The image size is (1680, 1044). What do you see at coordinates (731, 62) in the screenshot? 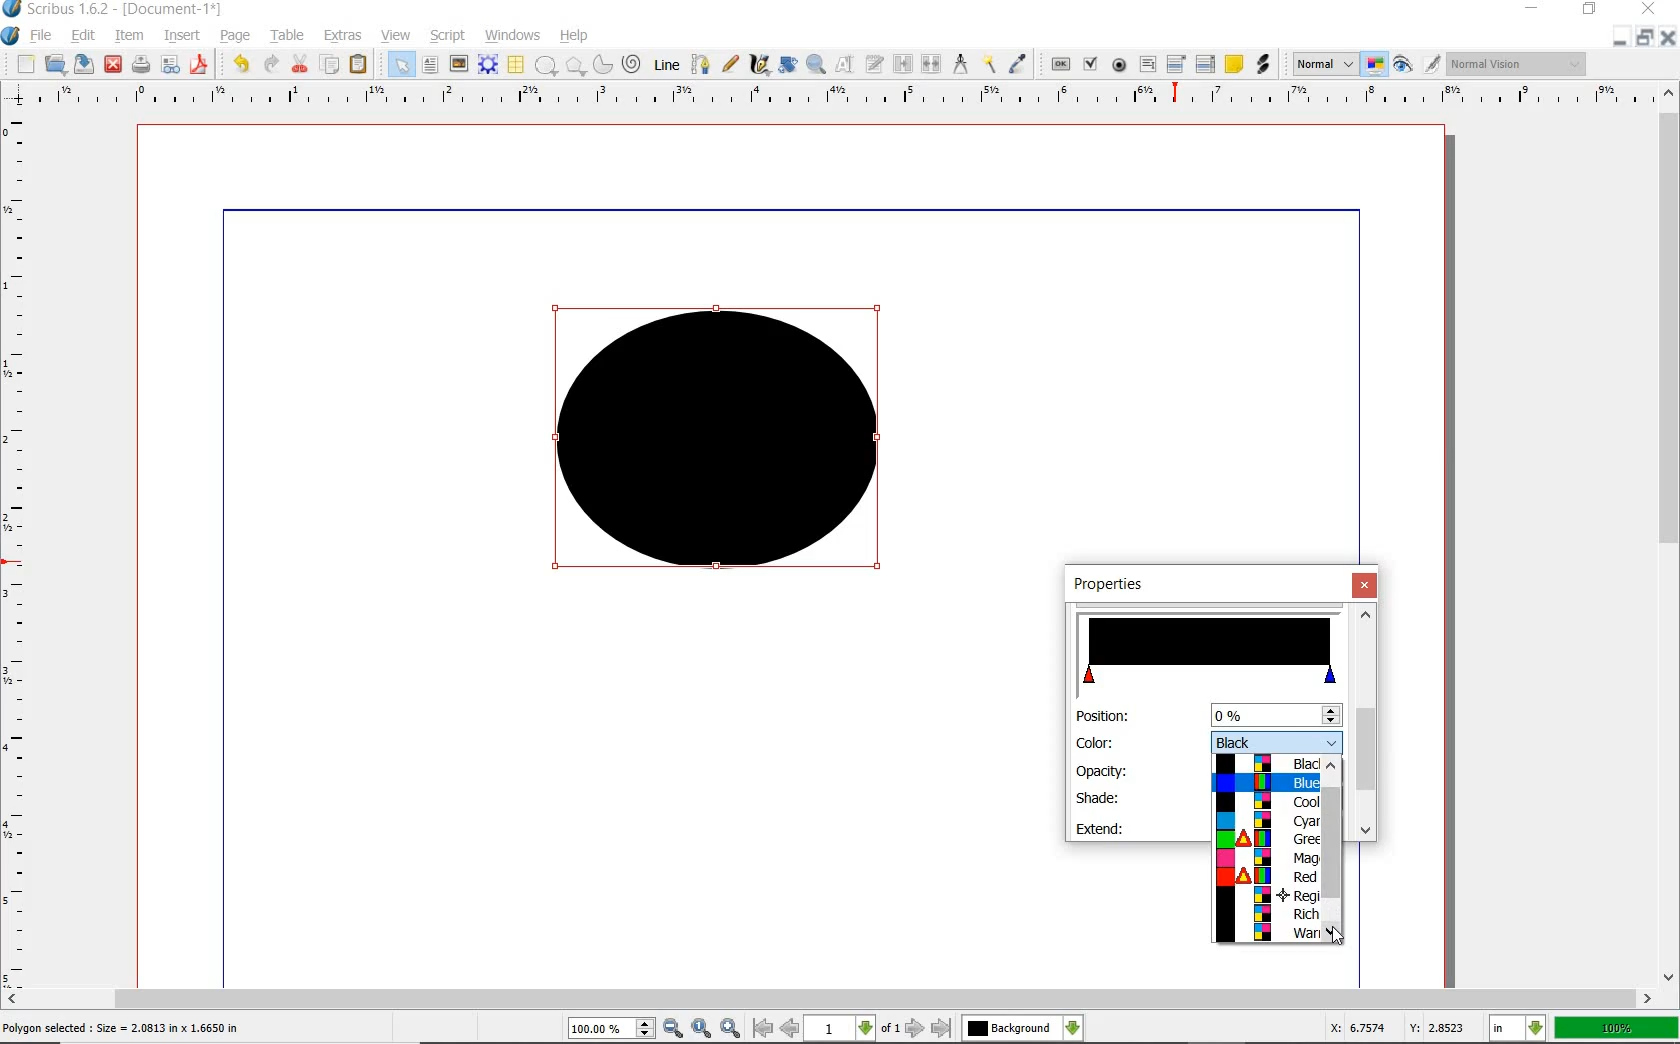
I see `FREEHAND LINE` at bounding box center [731, 62].